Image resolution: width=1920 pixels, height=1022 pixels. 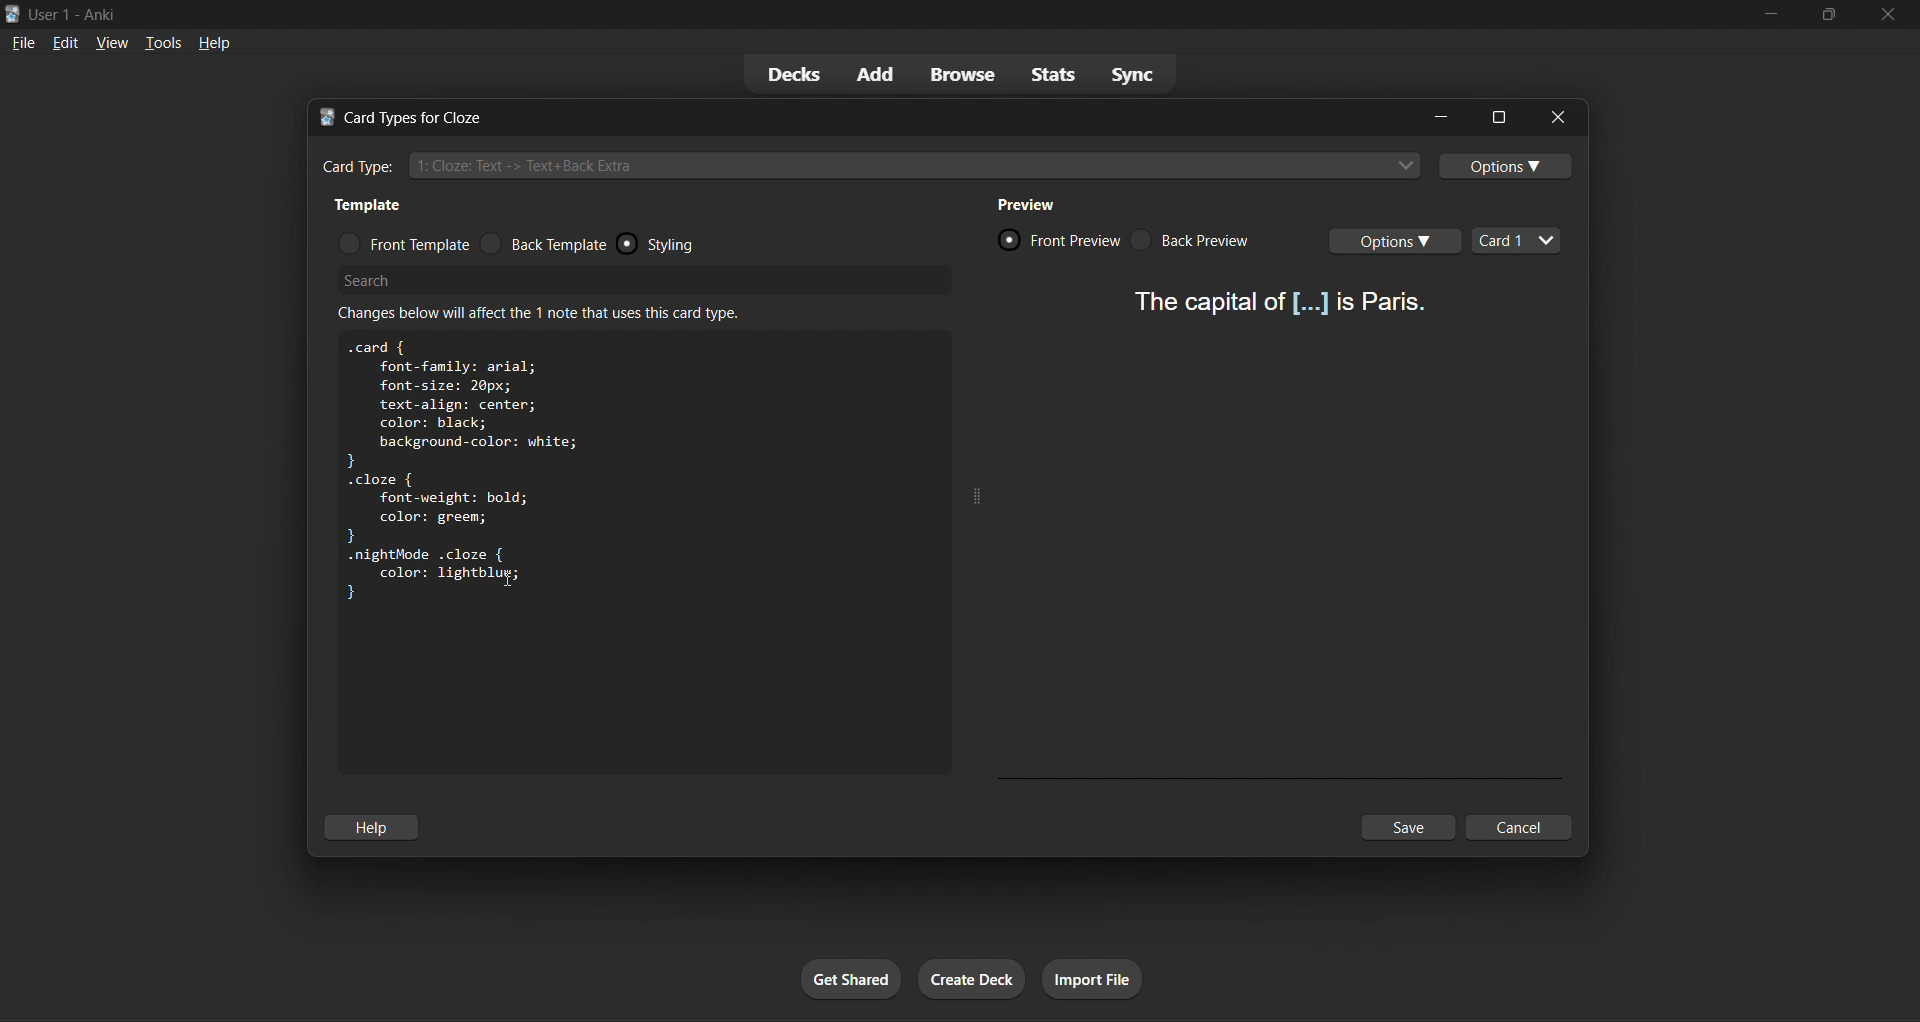 I want to click on card front preview, so click(x=1056, y=239).